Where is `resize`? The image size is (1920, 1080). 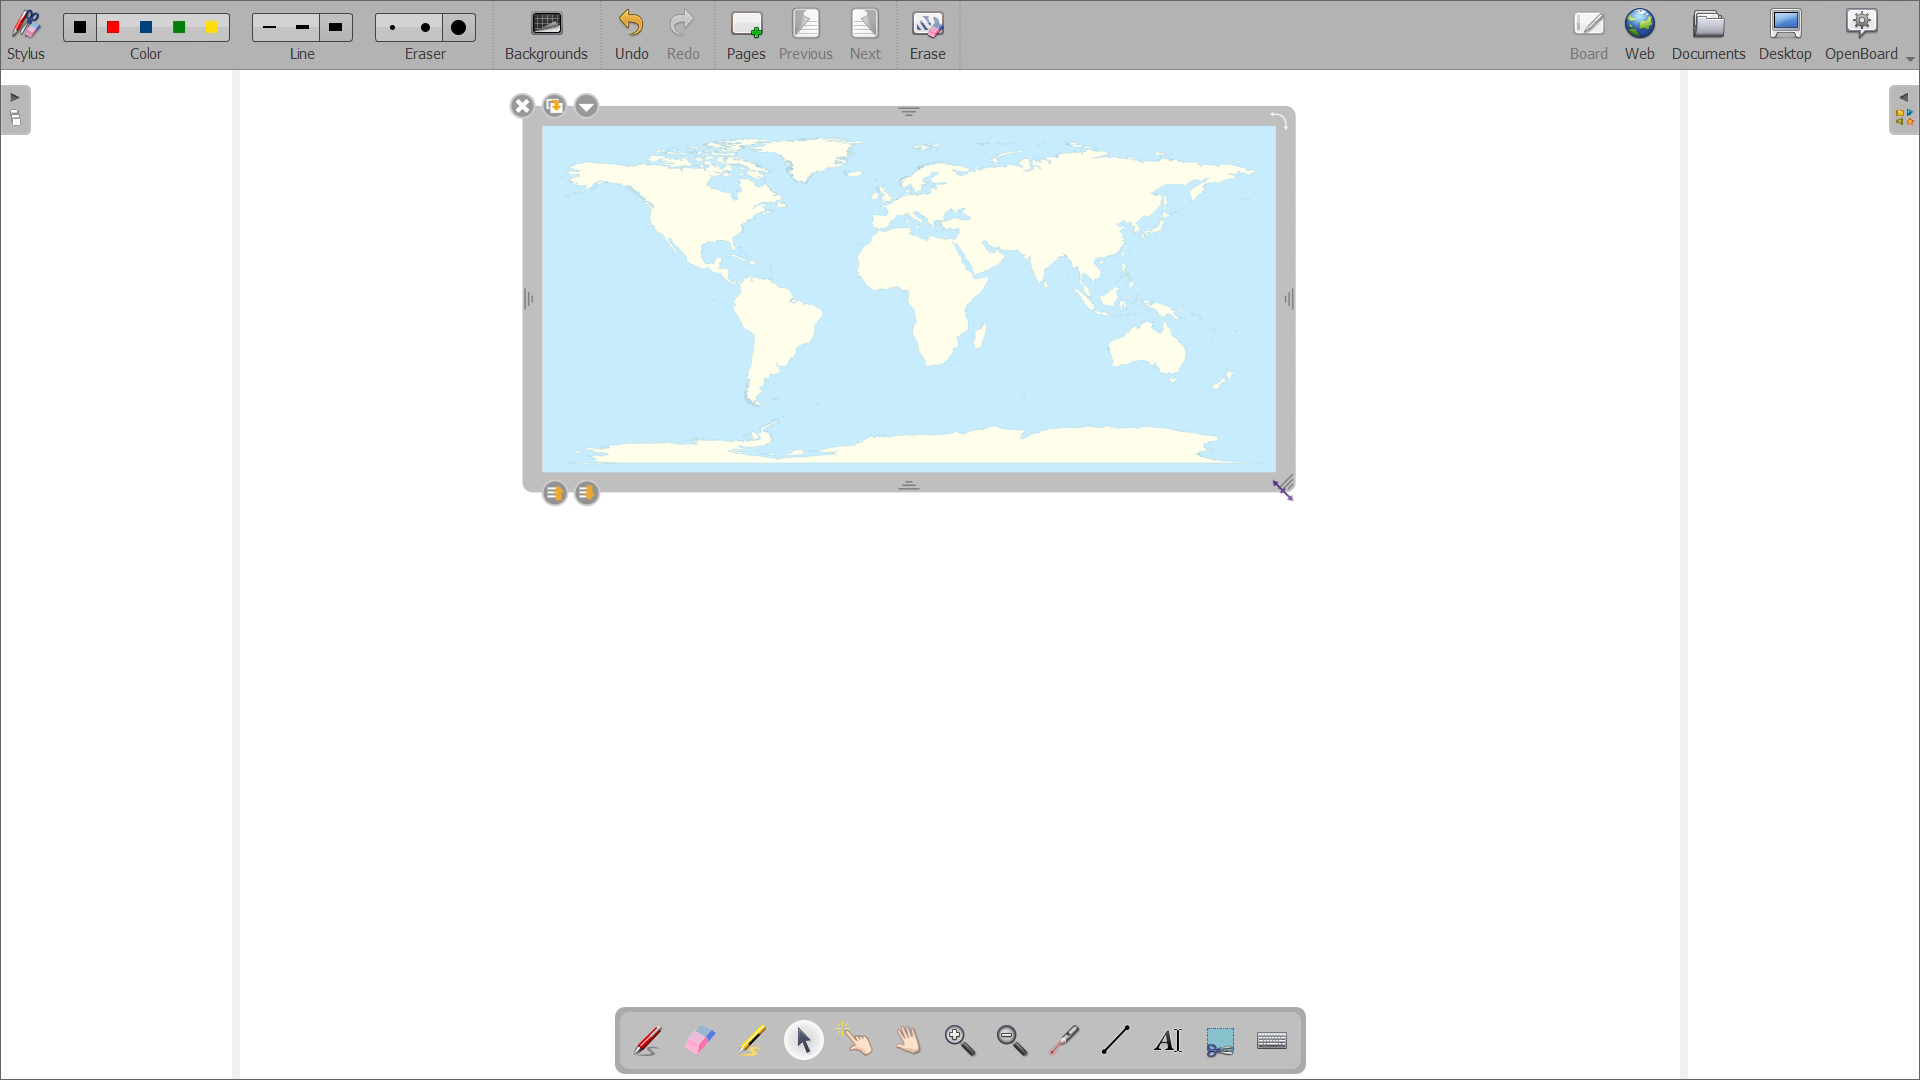 resize is located at coordinates (910, 110).